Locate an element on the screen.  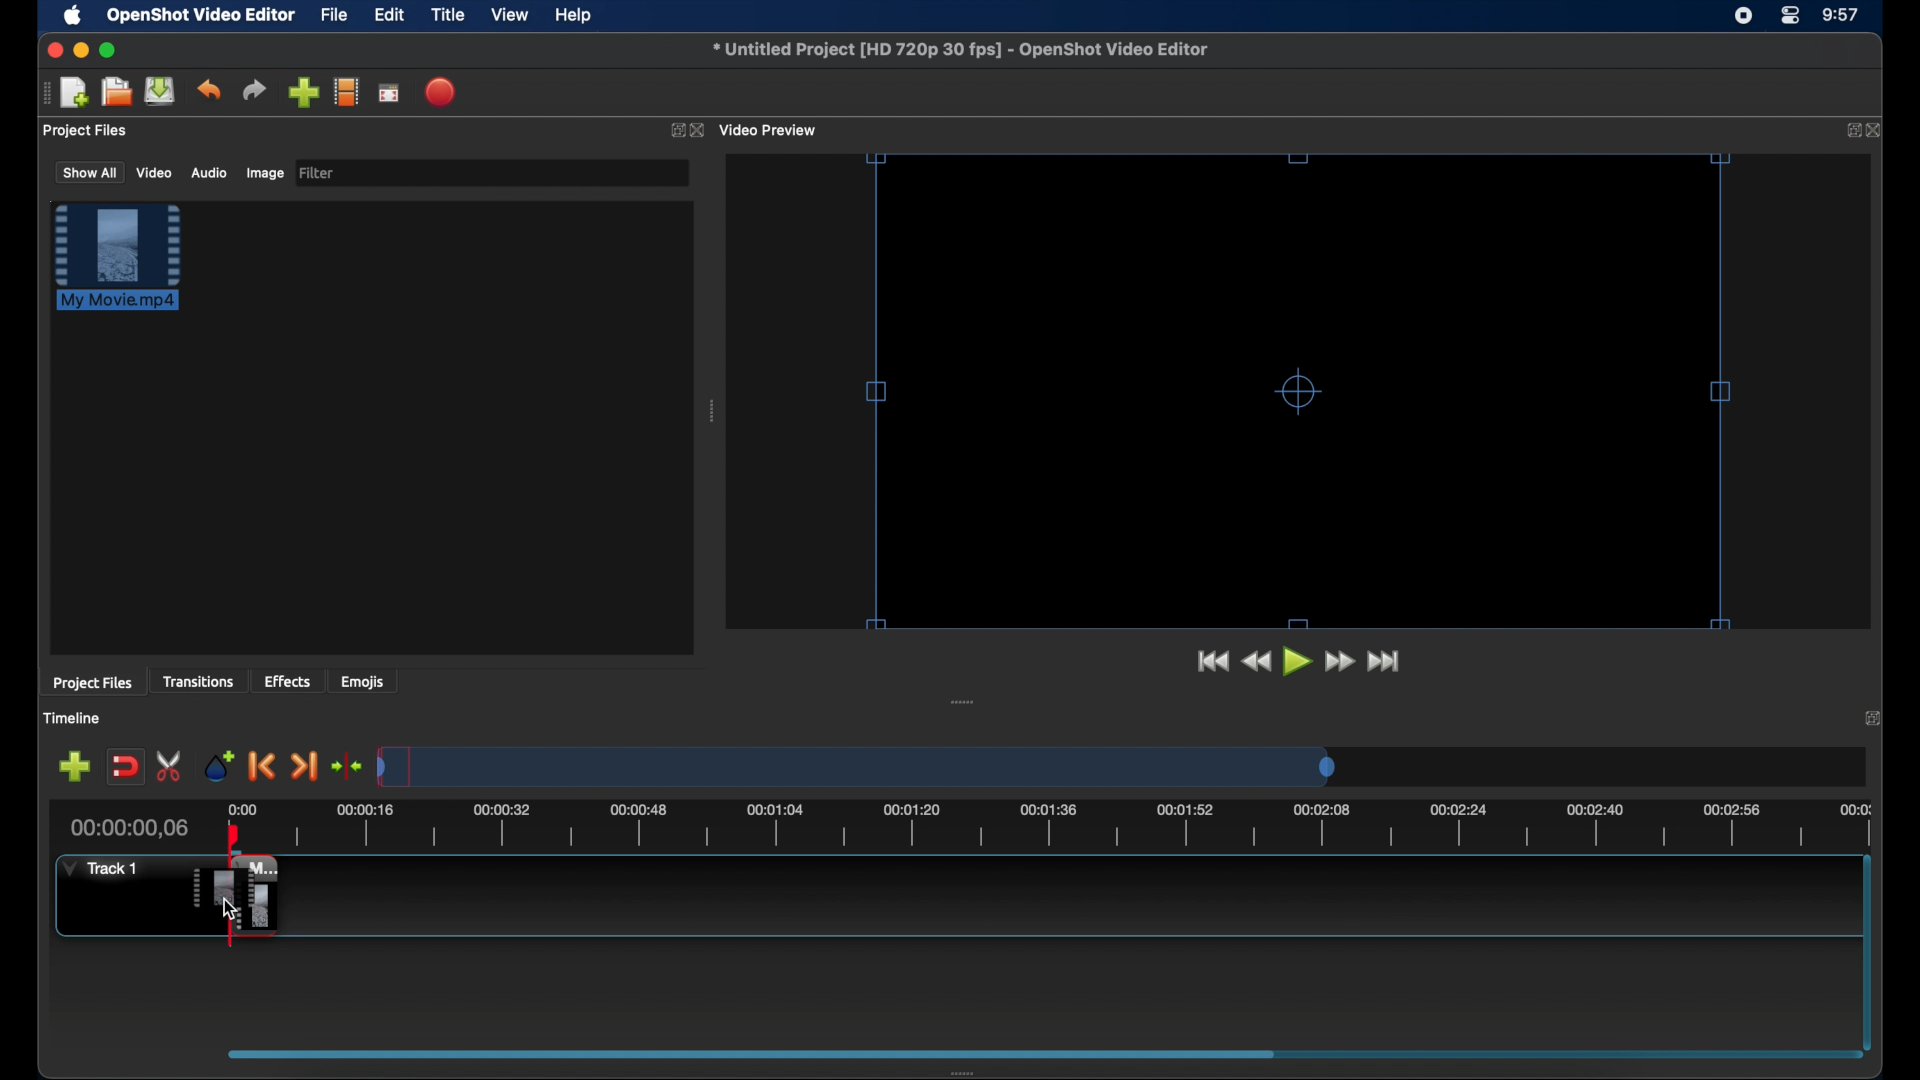
drag handle is located at coordinates (963, 702).